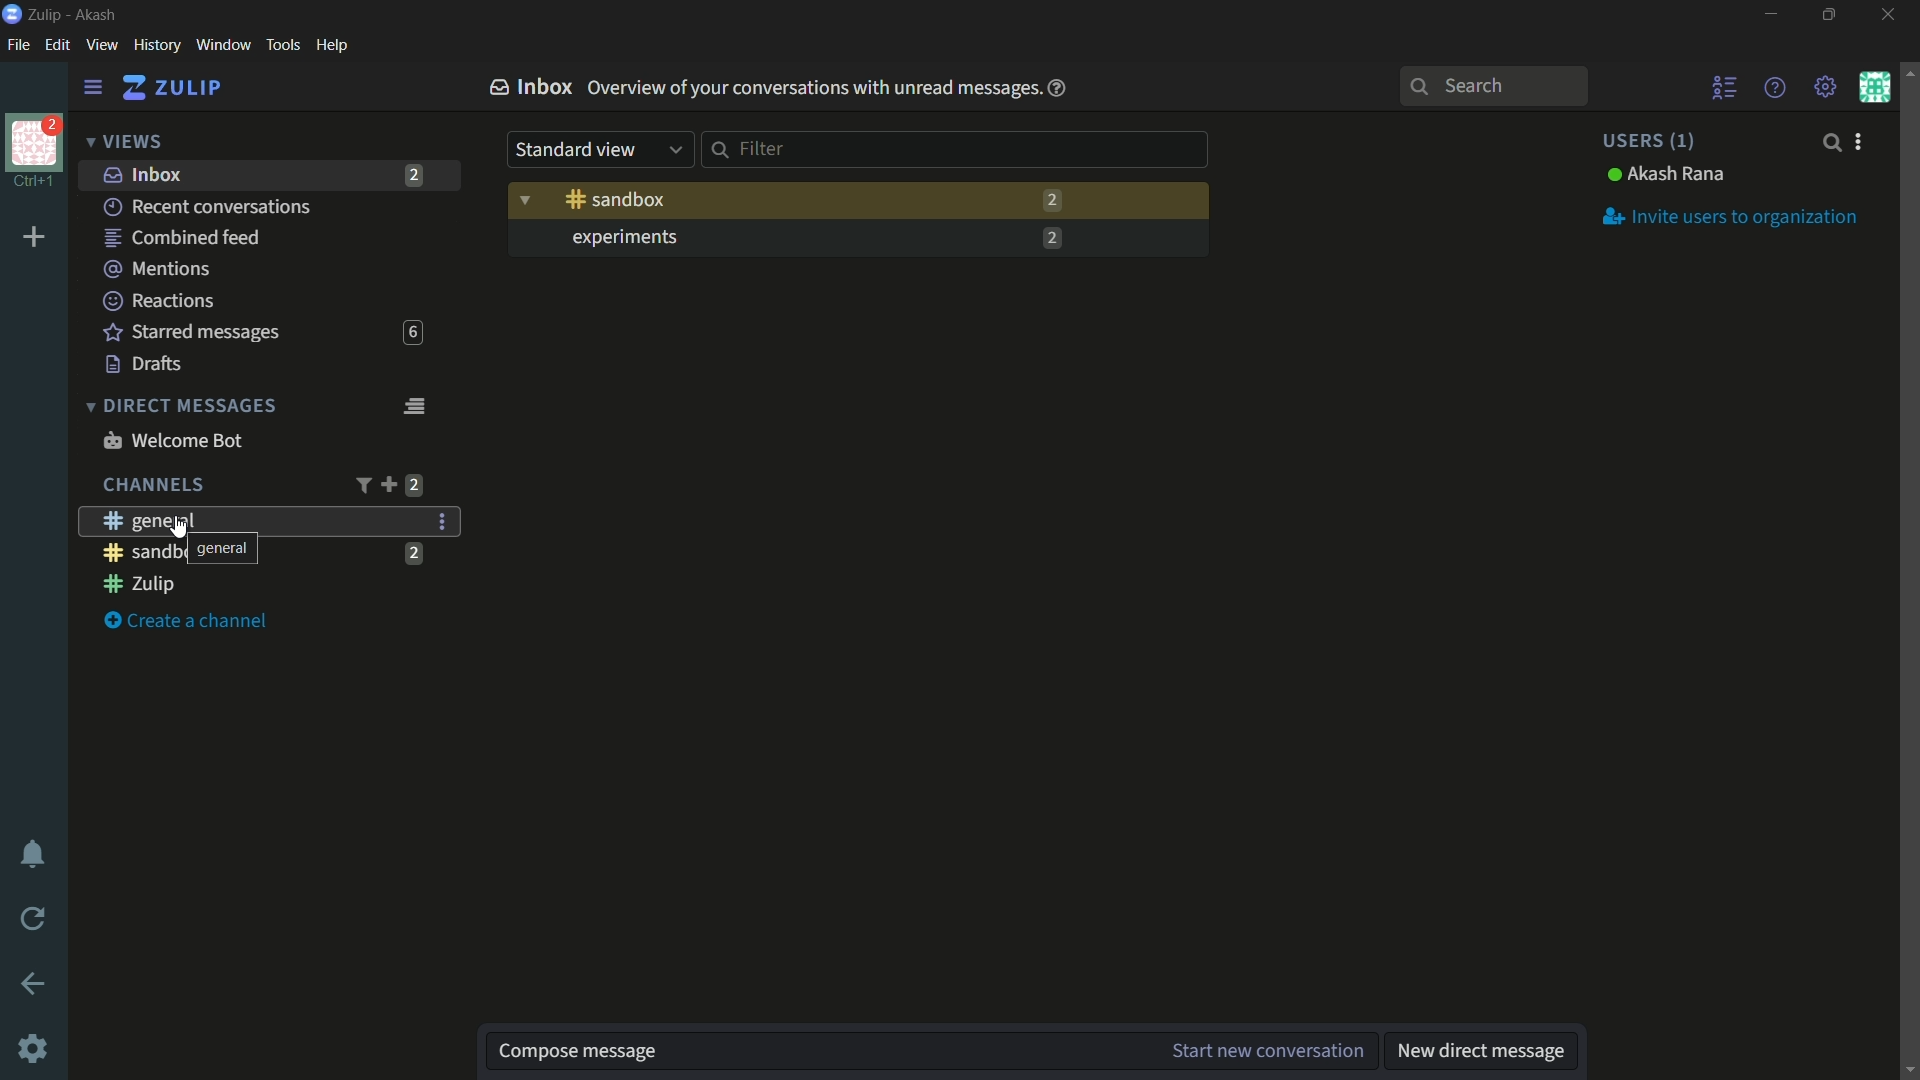 The width and height of the screenshot is (1920, 1080). What do you see at coordinates (223, 45) in the screenshot?
I see `window menu` at bounding box center [223, 45].